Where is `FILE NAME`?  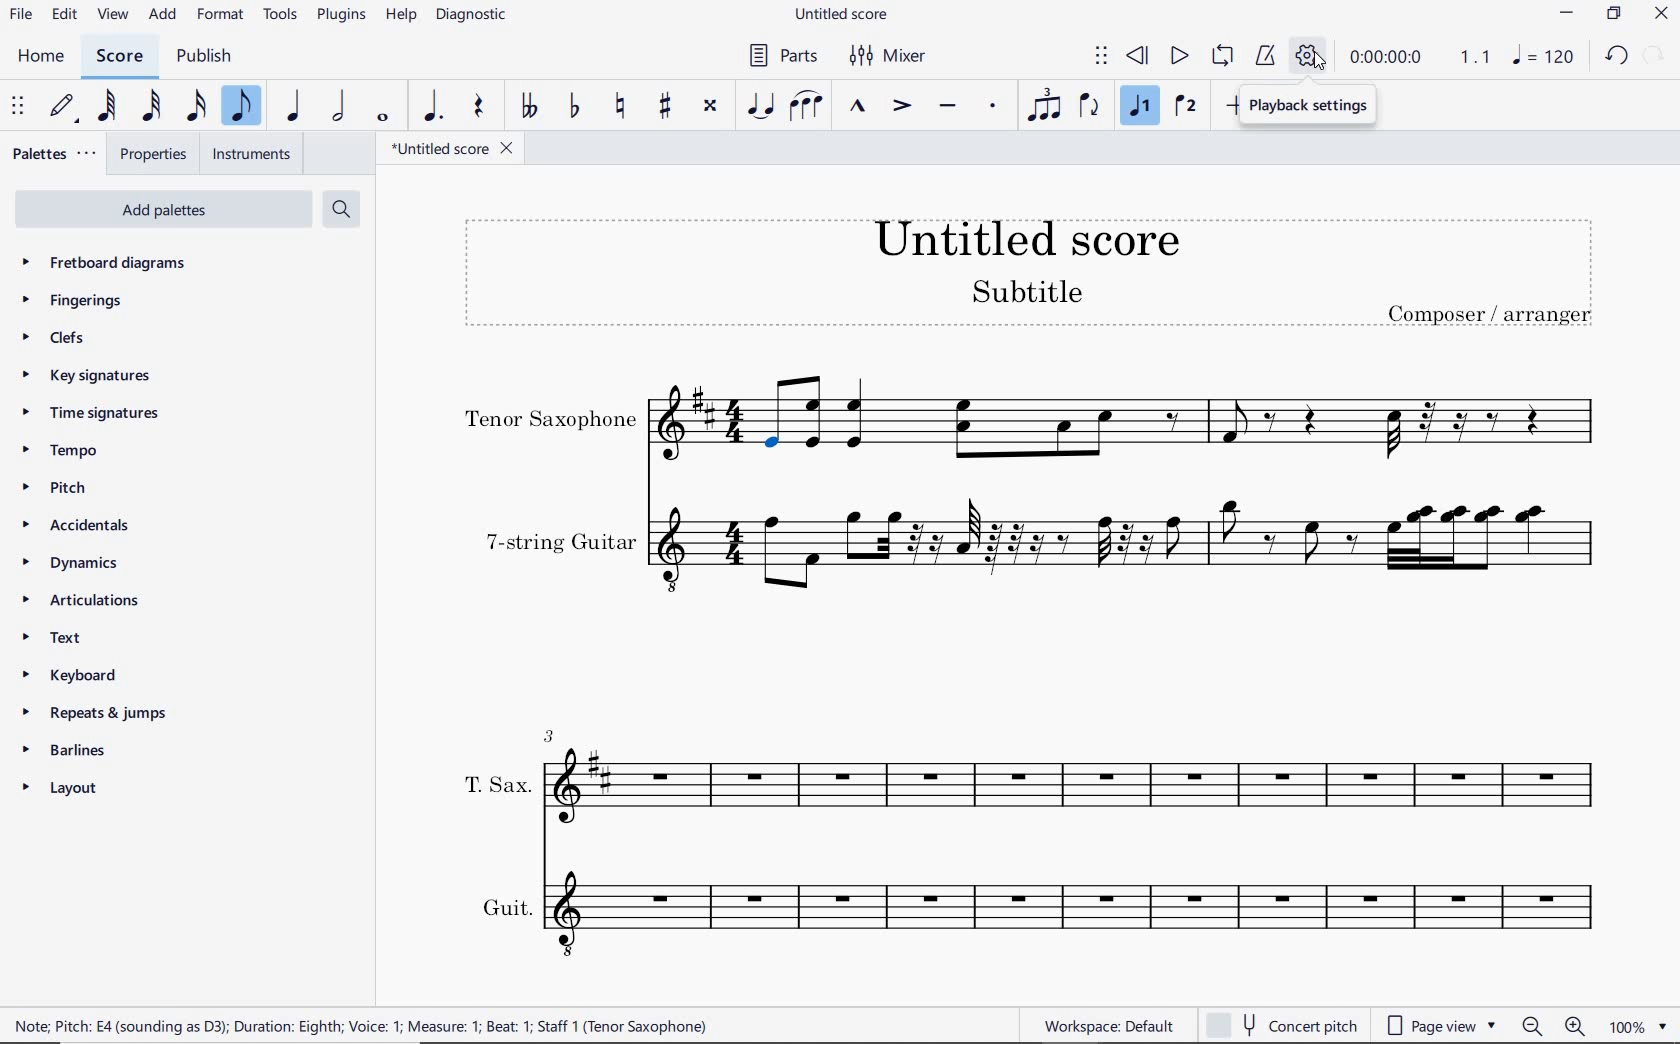 FILE NAME is located at coordinates (454, 151).